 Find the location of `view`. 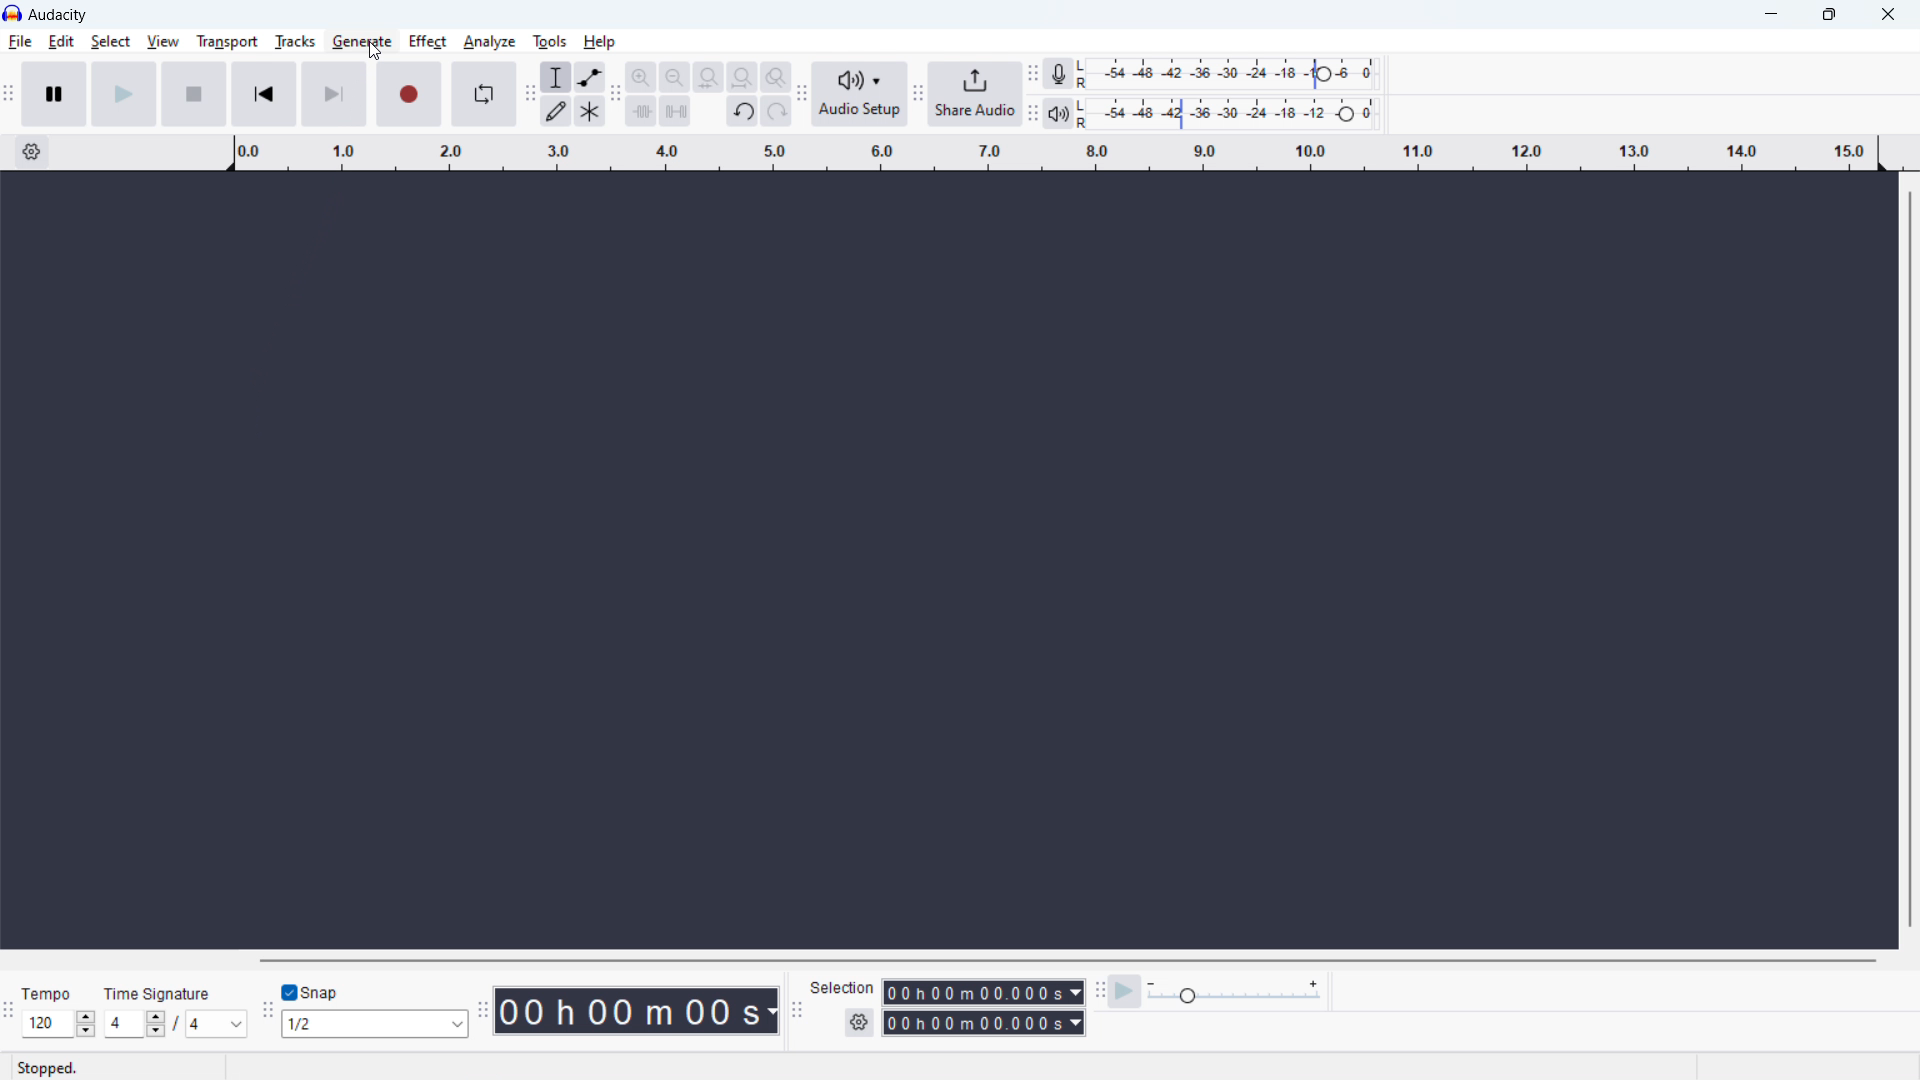

view is located at coordinates (163, 42).